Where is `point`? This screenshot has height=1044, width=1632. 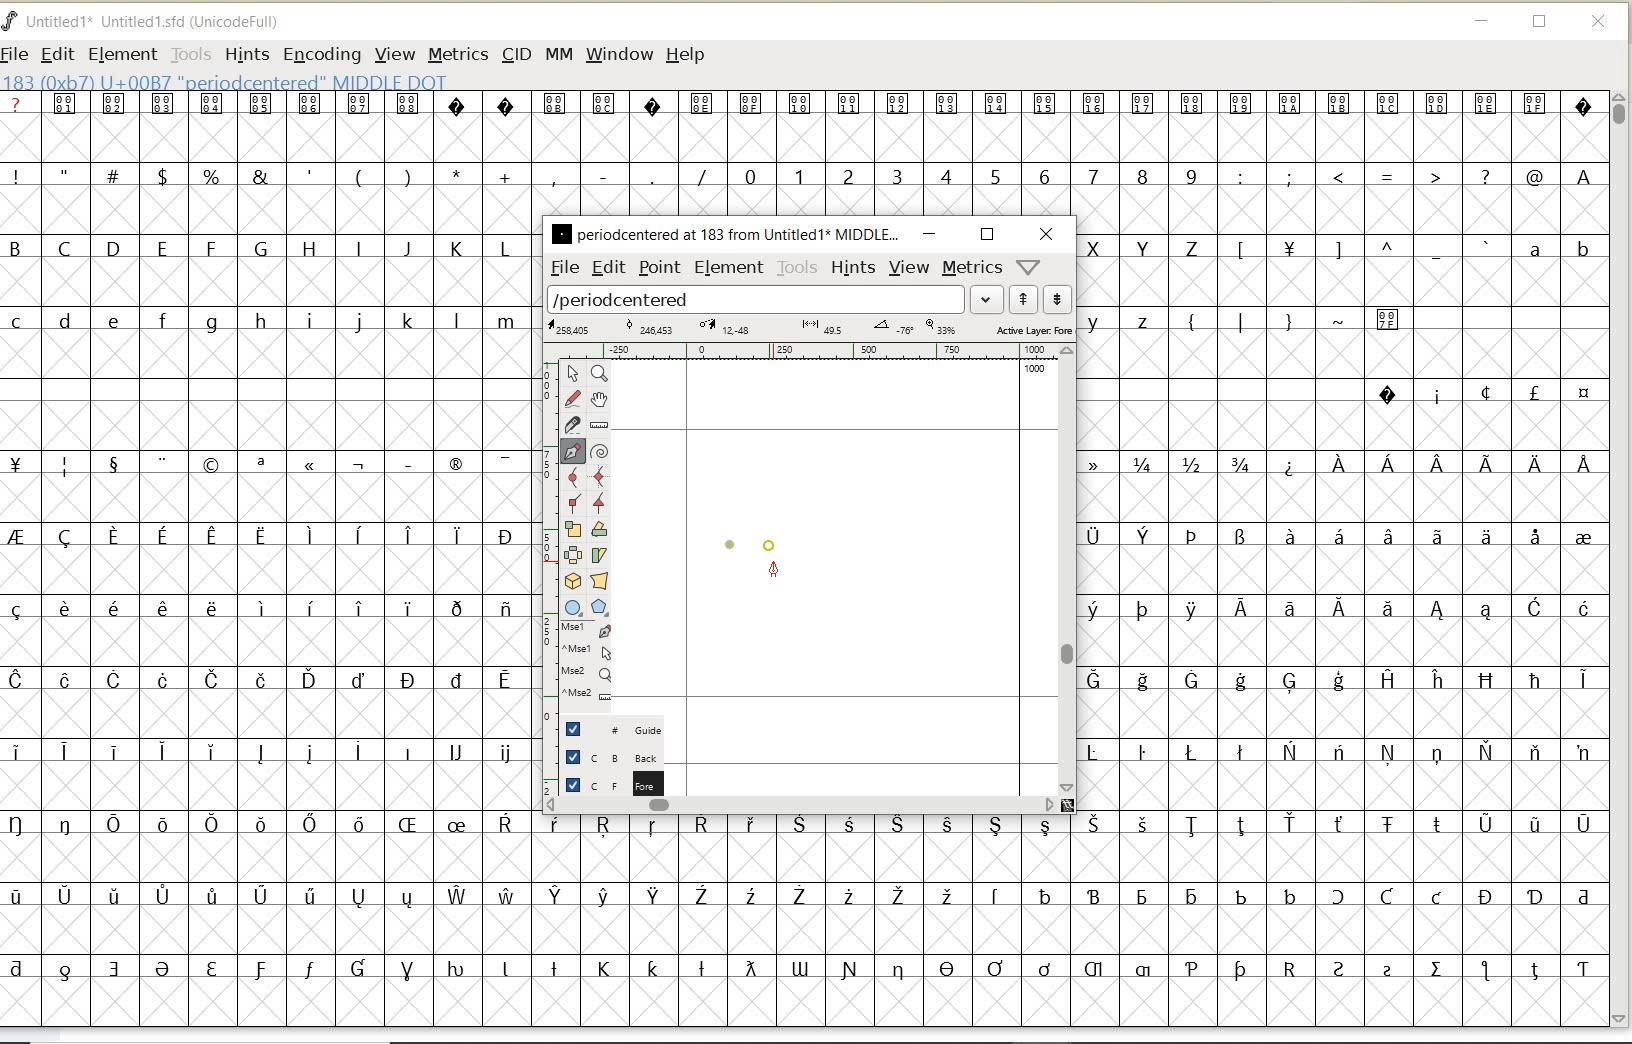
point is located at coordinates (659, 269).